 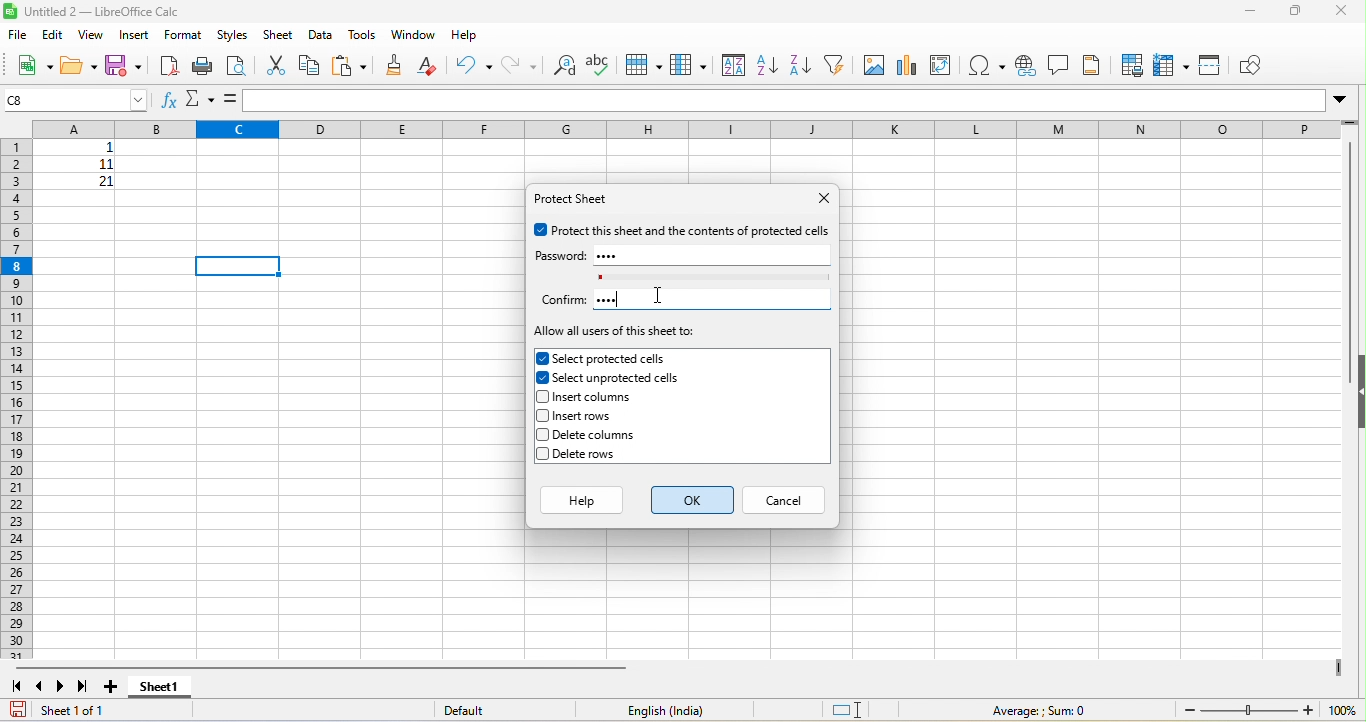 I want to click on comments, so click(x=1059, y=64).